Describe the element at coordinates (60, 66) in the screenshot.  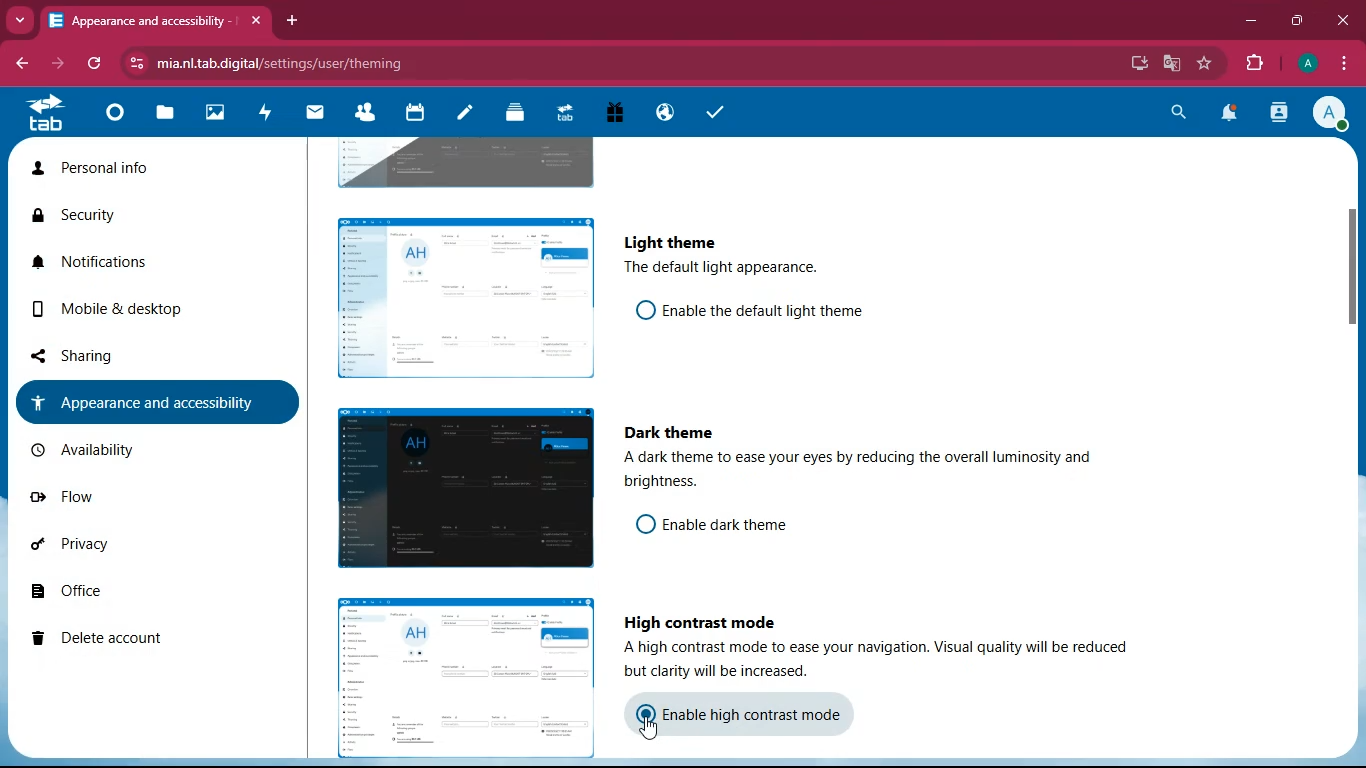
I see `forward` at that location.